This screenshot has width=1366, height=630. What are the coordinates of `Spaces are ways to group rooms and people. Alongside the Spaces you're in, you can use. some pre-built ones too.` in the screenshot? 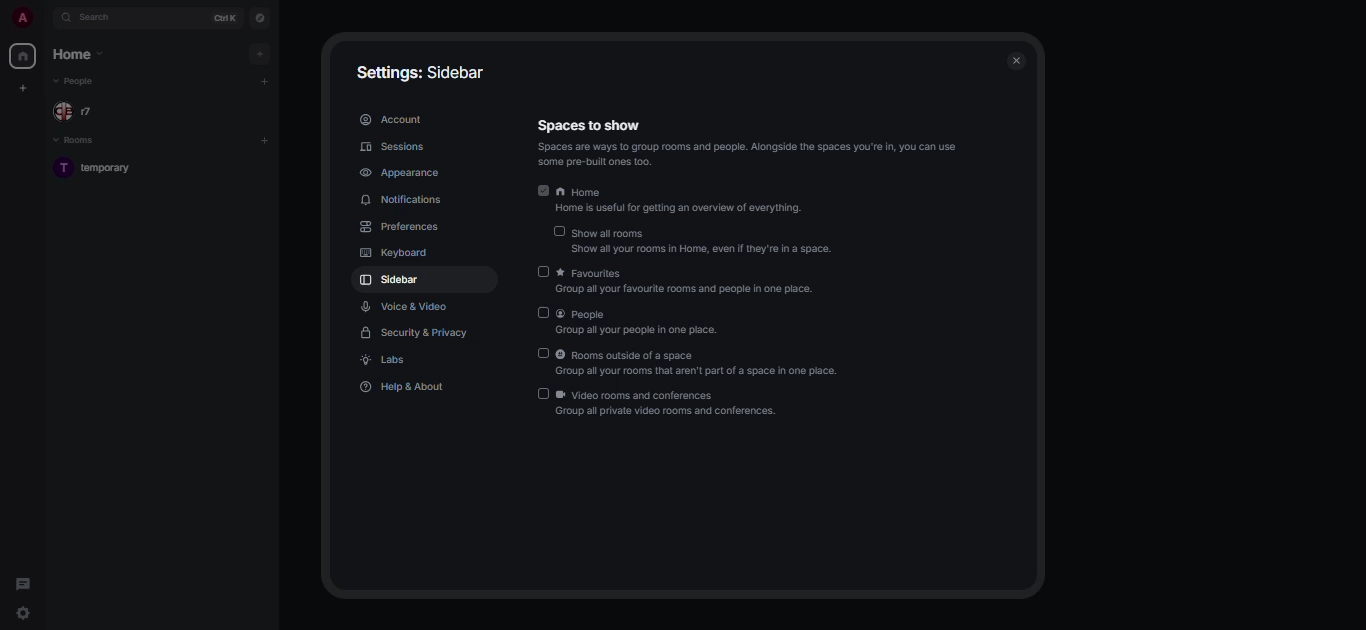 It's located at (749, 154).